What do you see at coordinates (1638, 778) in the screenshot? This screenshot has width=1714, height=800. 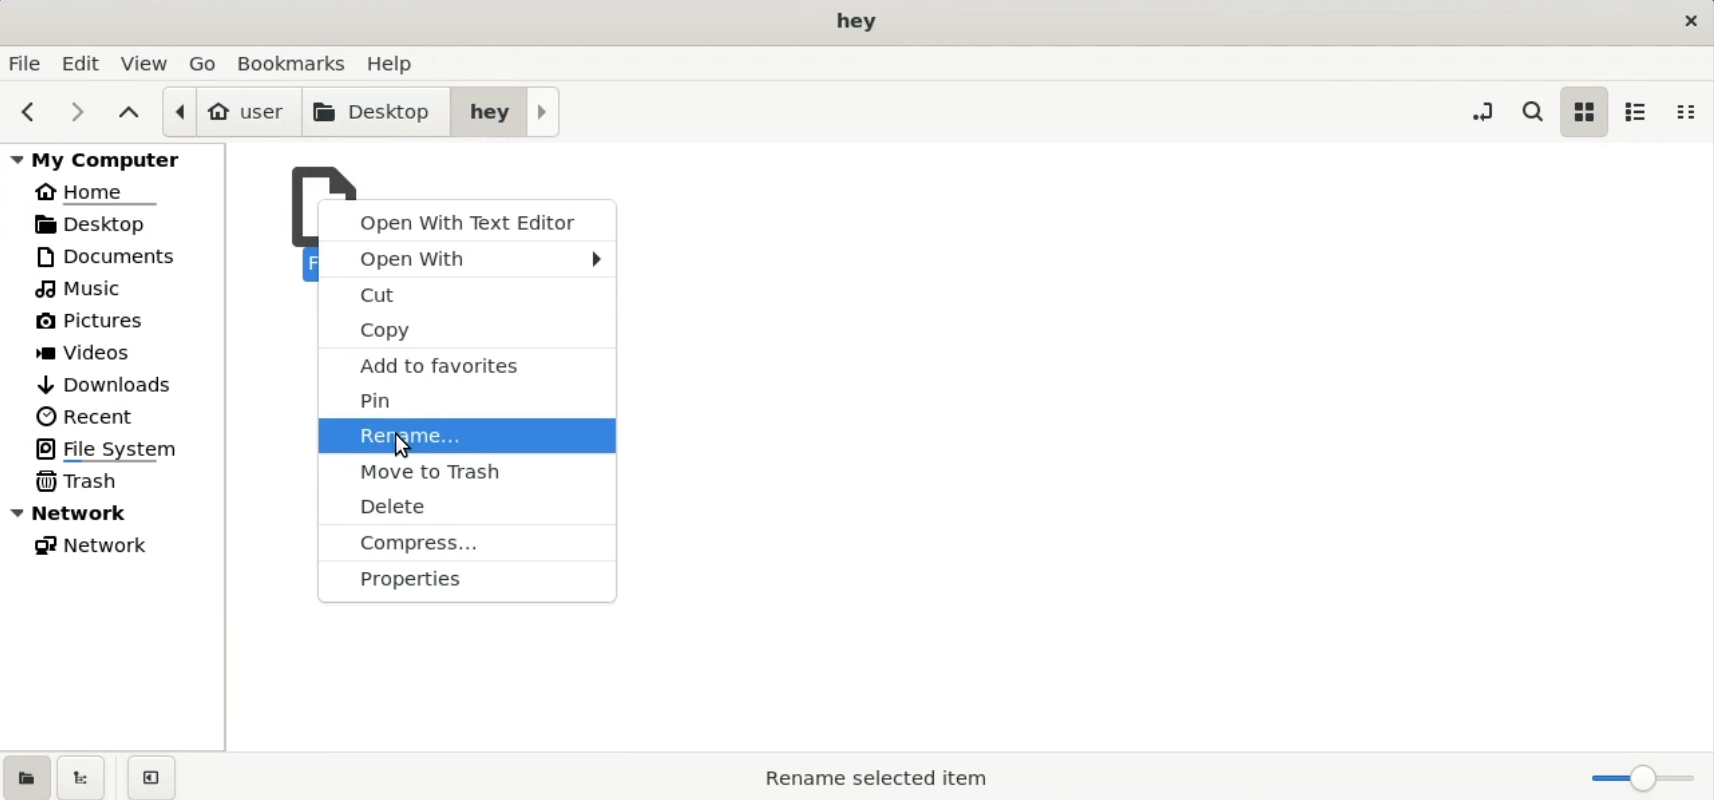 I see `zoom` at bounding box center [1638, 778].